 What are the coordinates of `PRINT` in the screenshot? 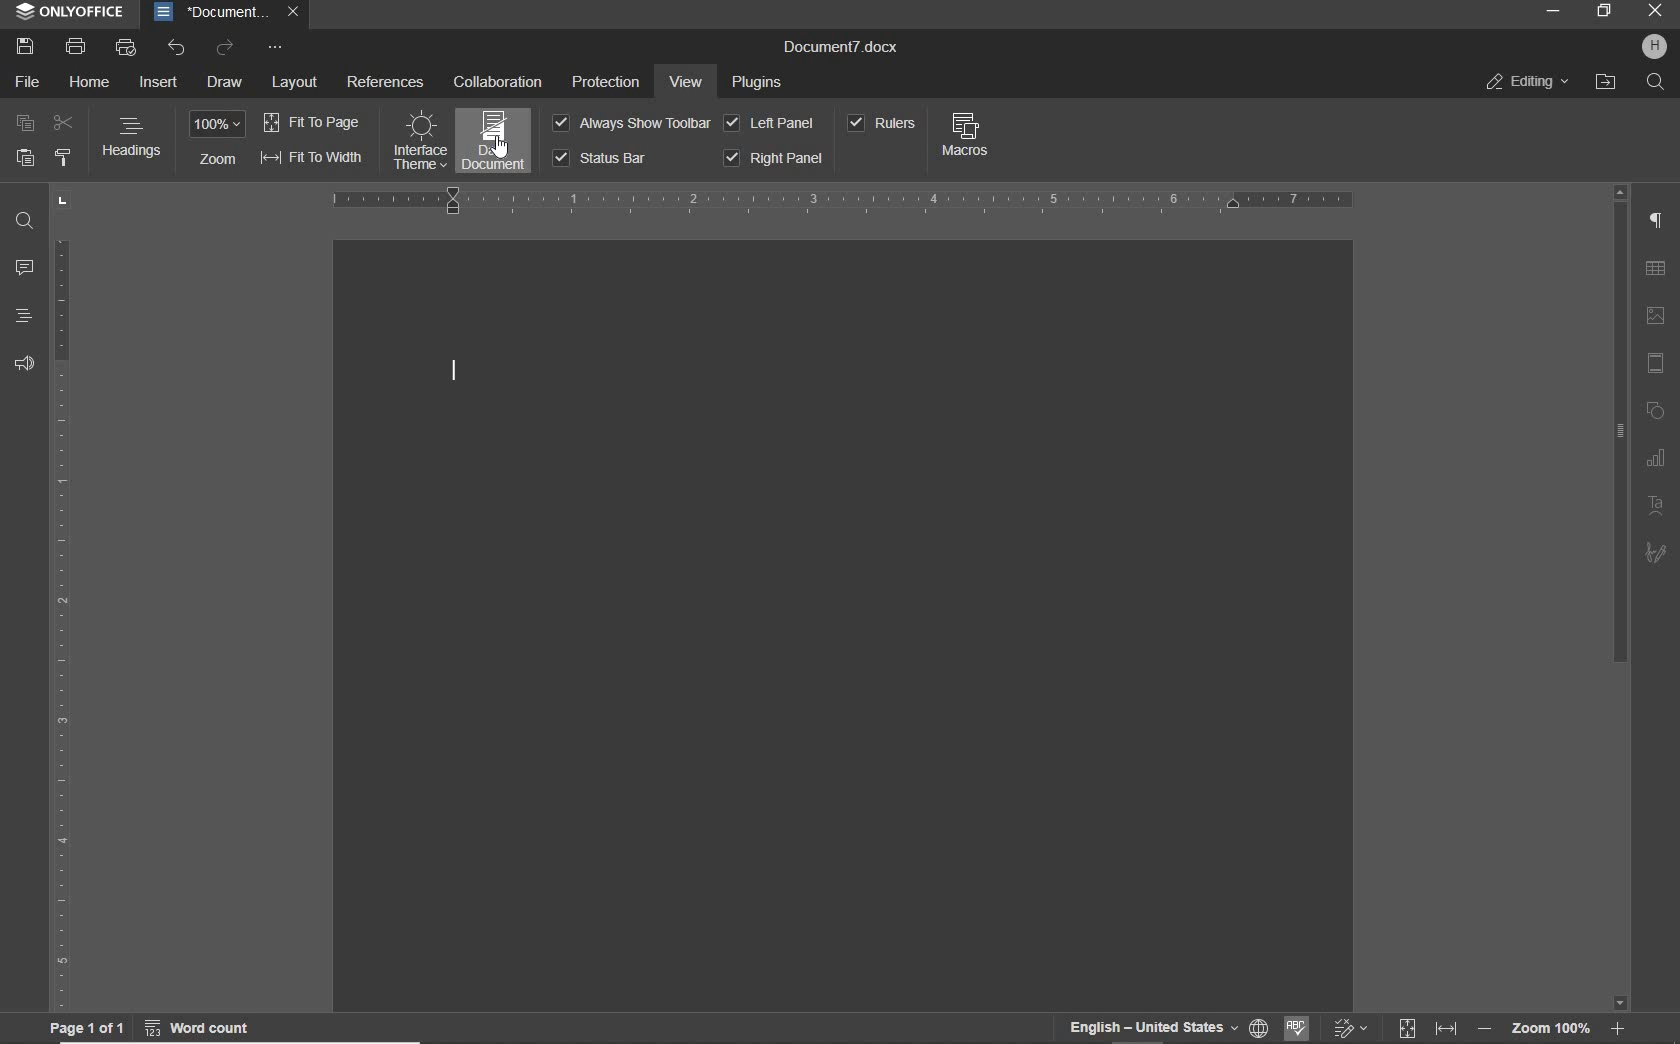 It's located at (75, 45).